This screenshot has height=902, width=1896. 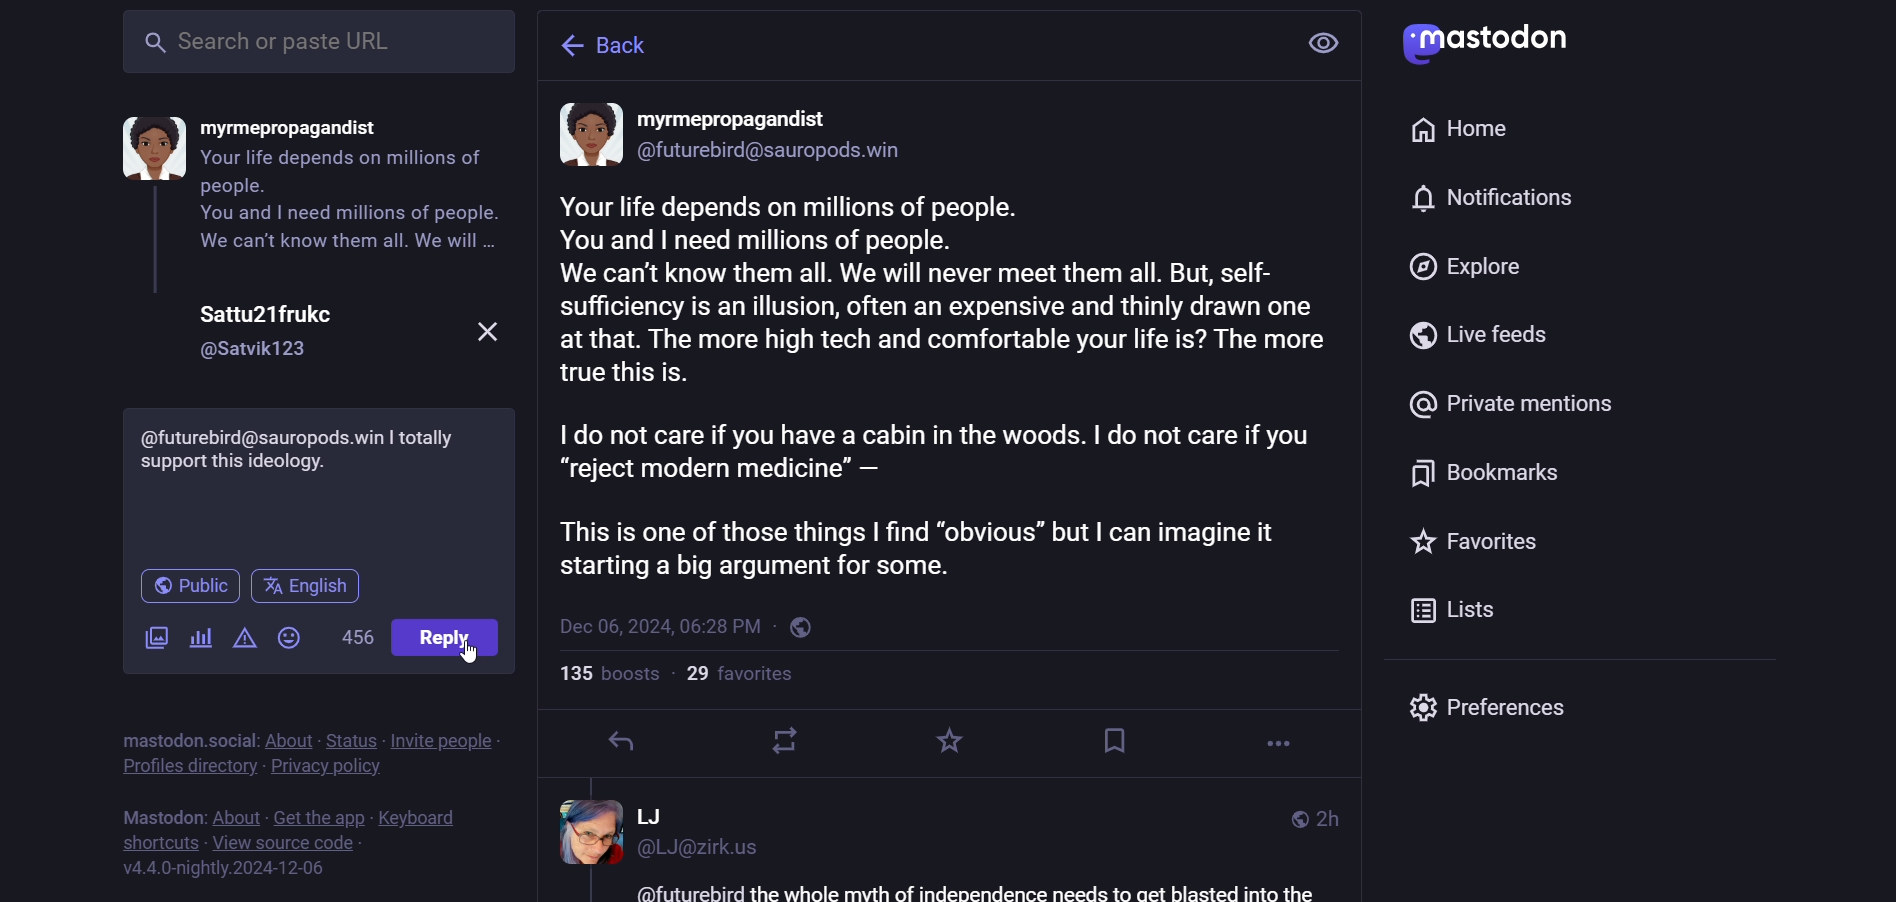 I want to click on mastodon, so click(x=165, y=814).